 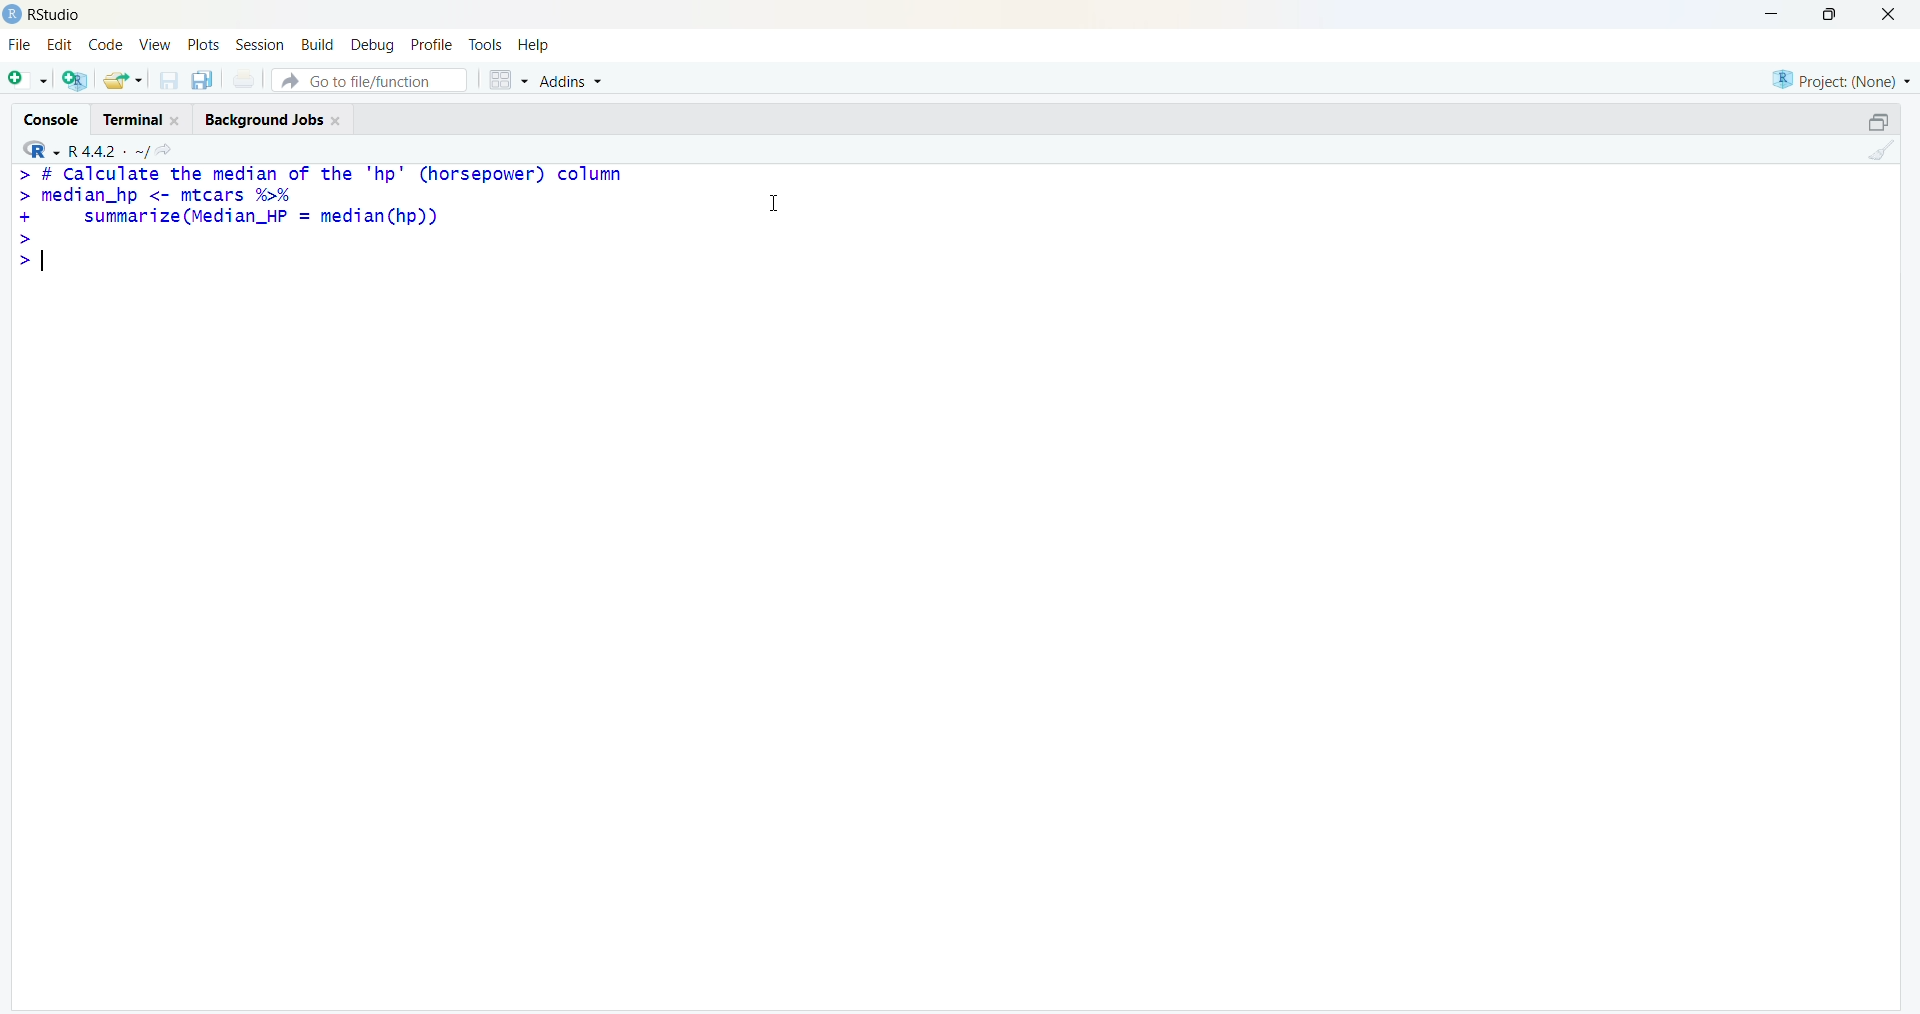 What do you see at coordinates (177, 120) in the screenshot?
I see `Close ` at bounding box center [177, 120].